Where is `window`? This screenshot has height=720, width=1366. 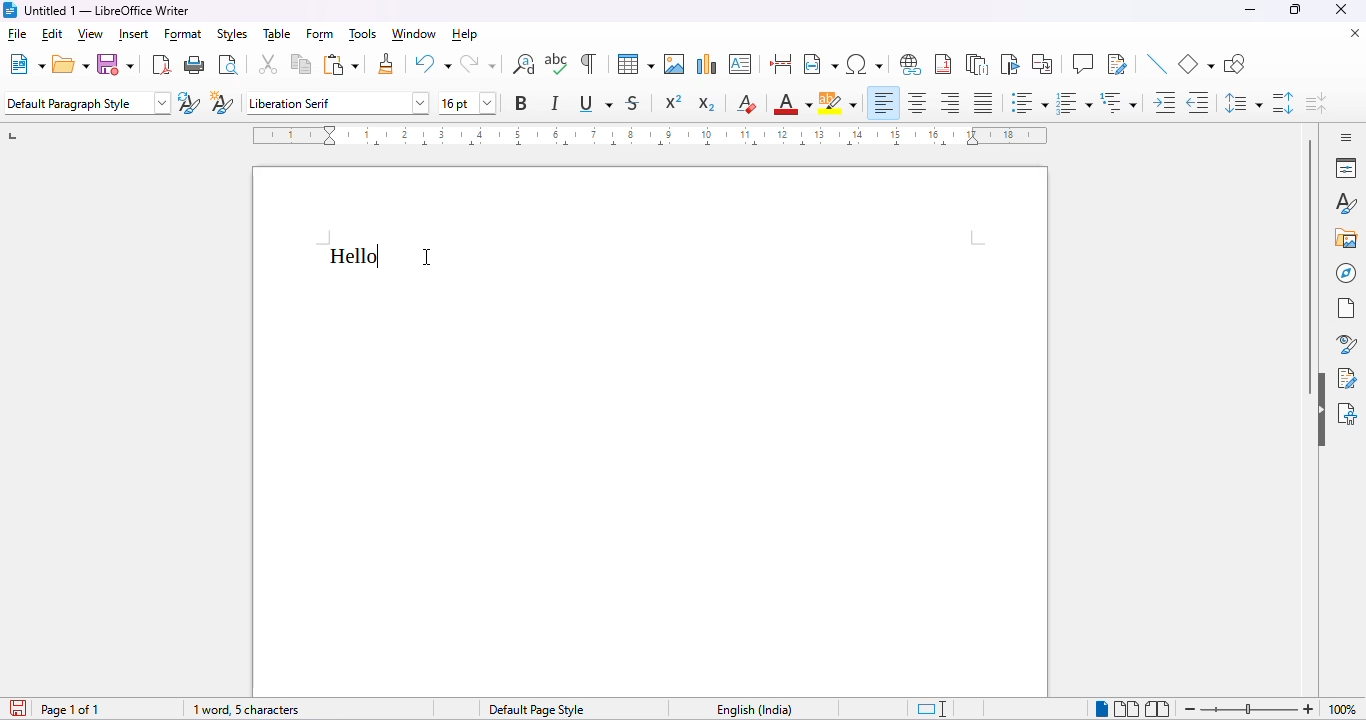 window is located at coordinates (415, 35).